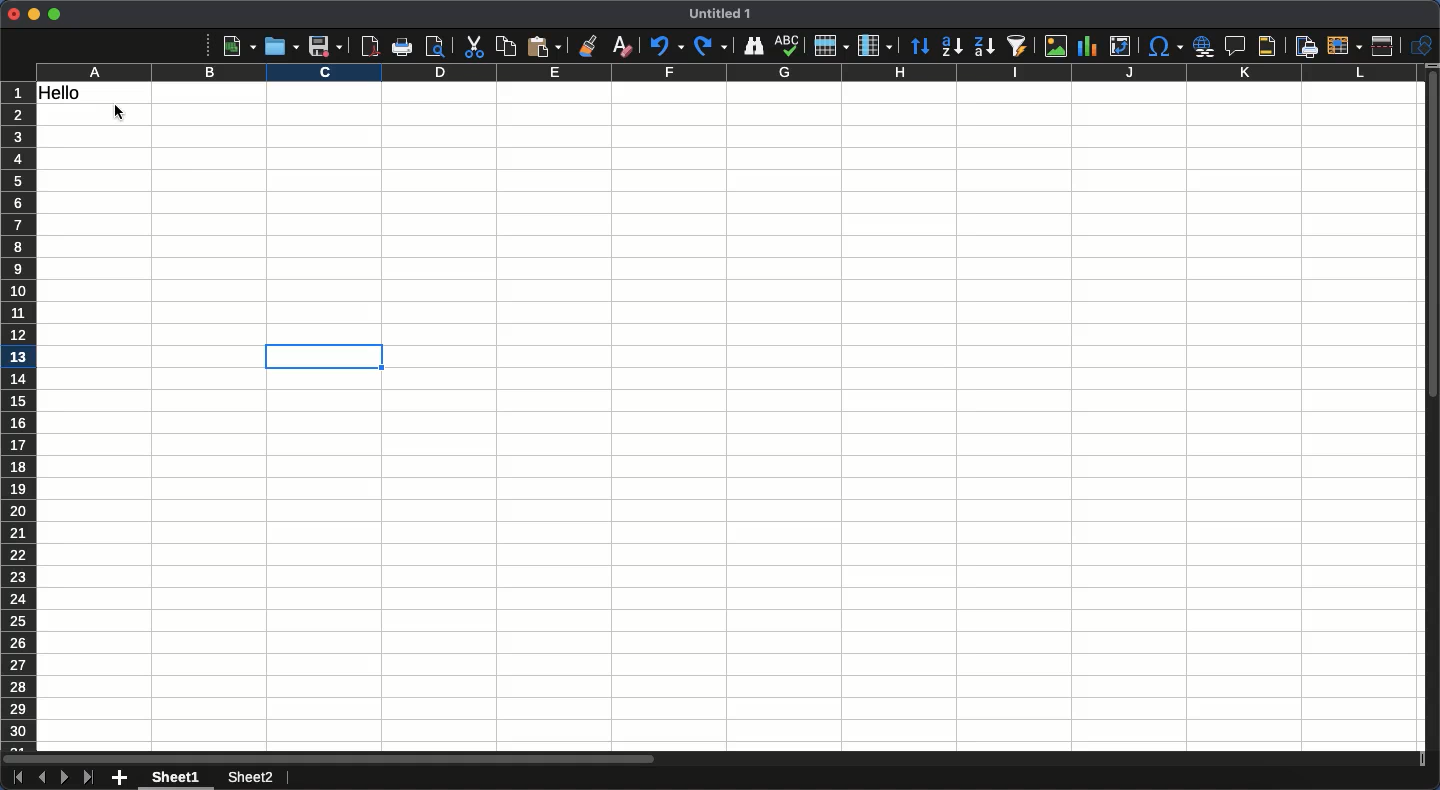  What do you see at coordinates (951, 45) in the screenshot?
I see `Ascending` at bounding box center [951, 45].